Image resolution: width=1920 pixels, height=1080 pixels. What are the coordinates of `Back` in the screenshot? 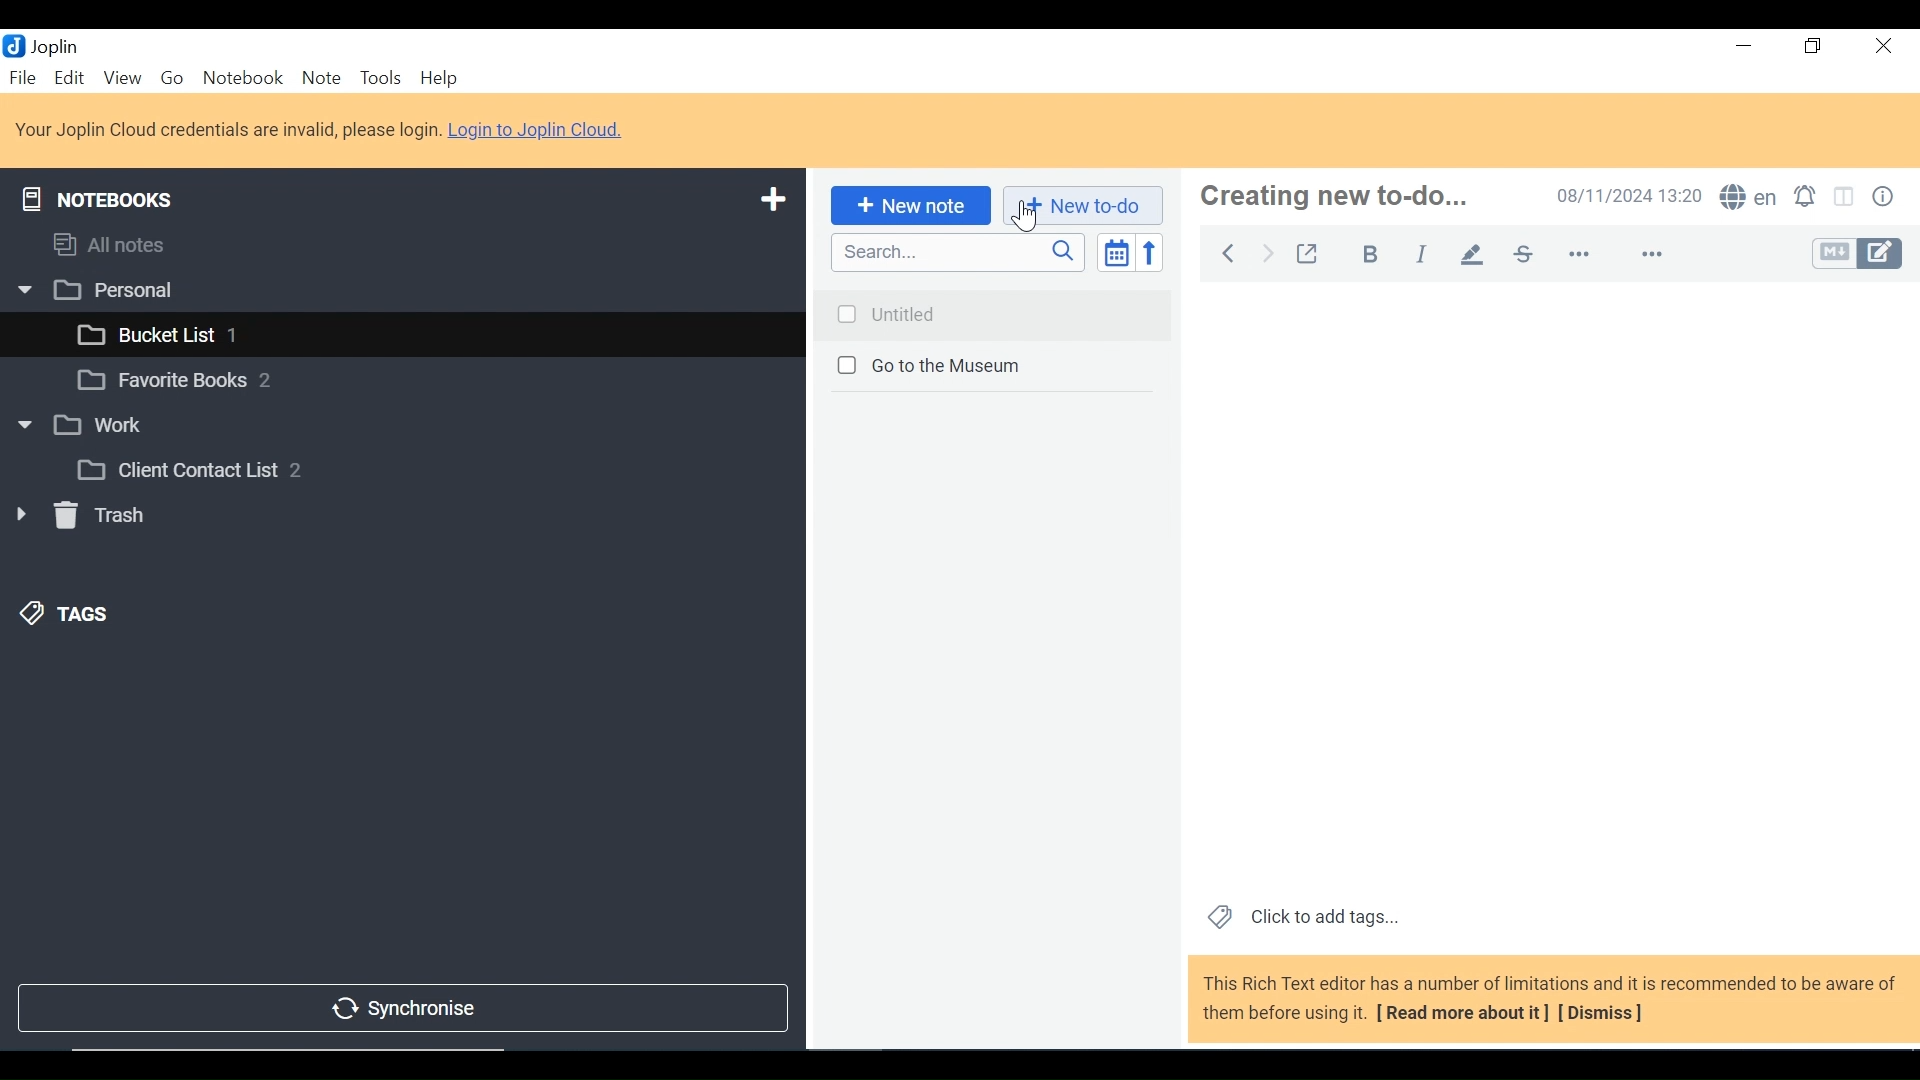 It's located at (1223, 251).